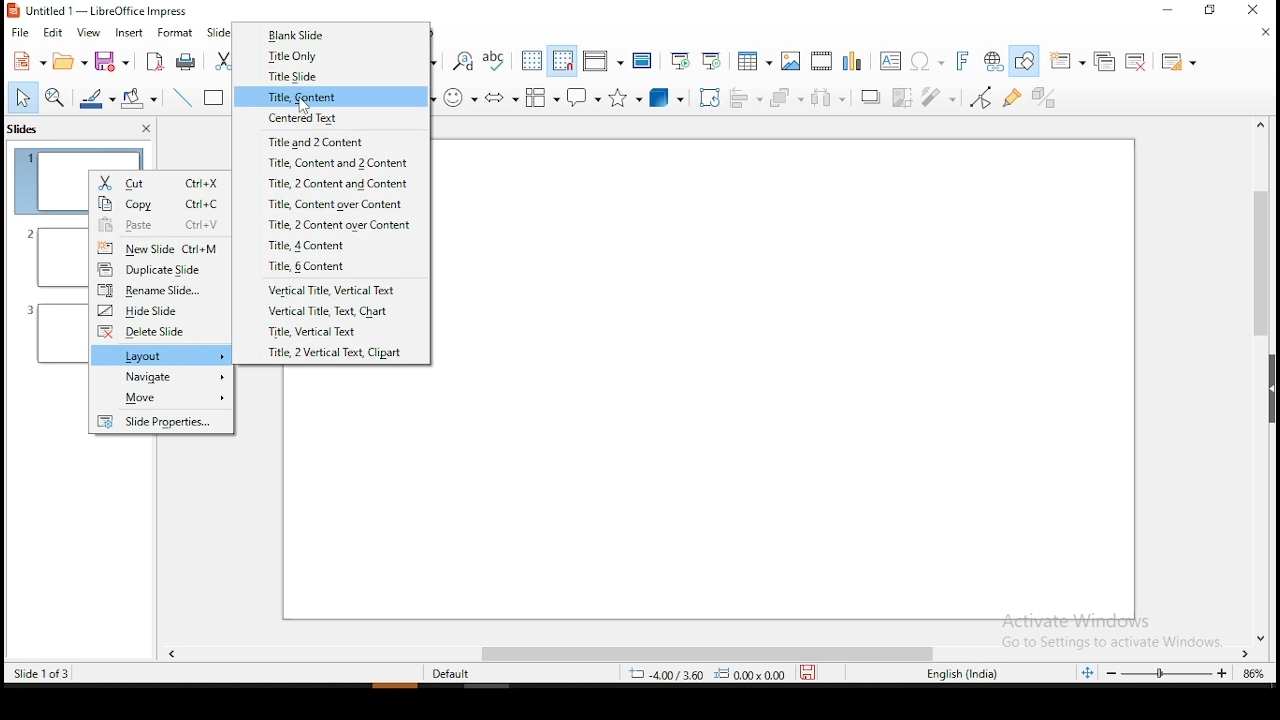  Describe the element at coordinates (22, 35) in the screenshot. I see `file` at that location.